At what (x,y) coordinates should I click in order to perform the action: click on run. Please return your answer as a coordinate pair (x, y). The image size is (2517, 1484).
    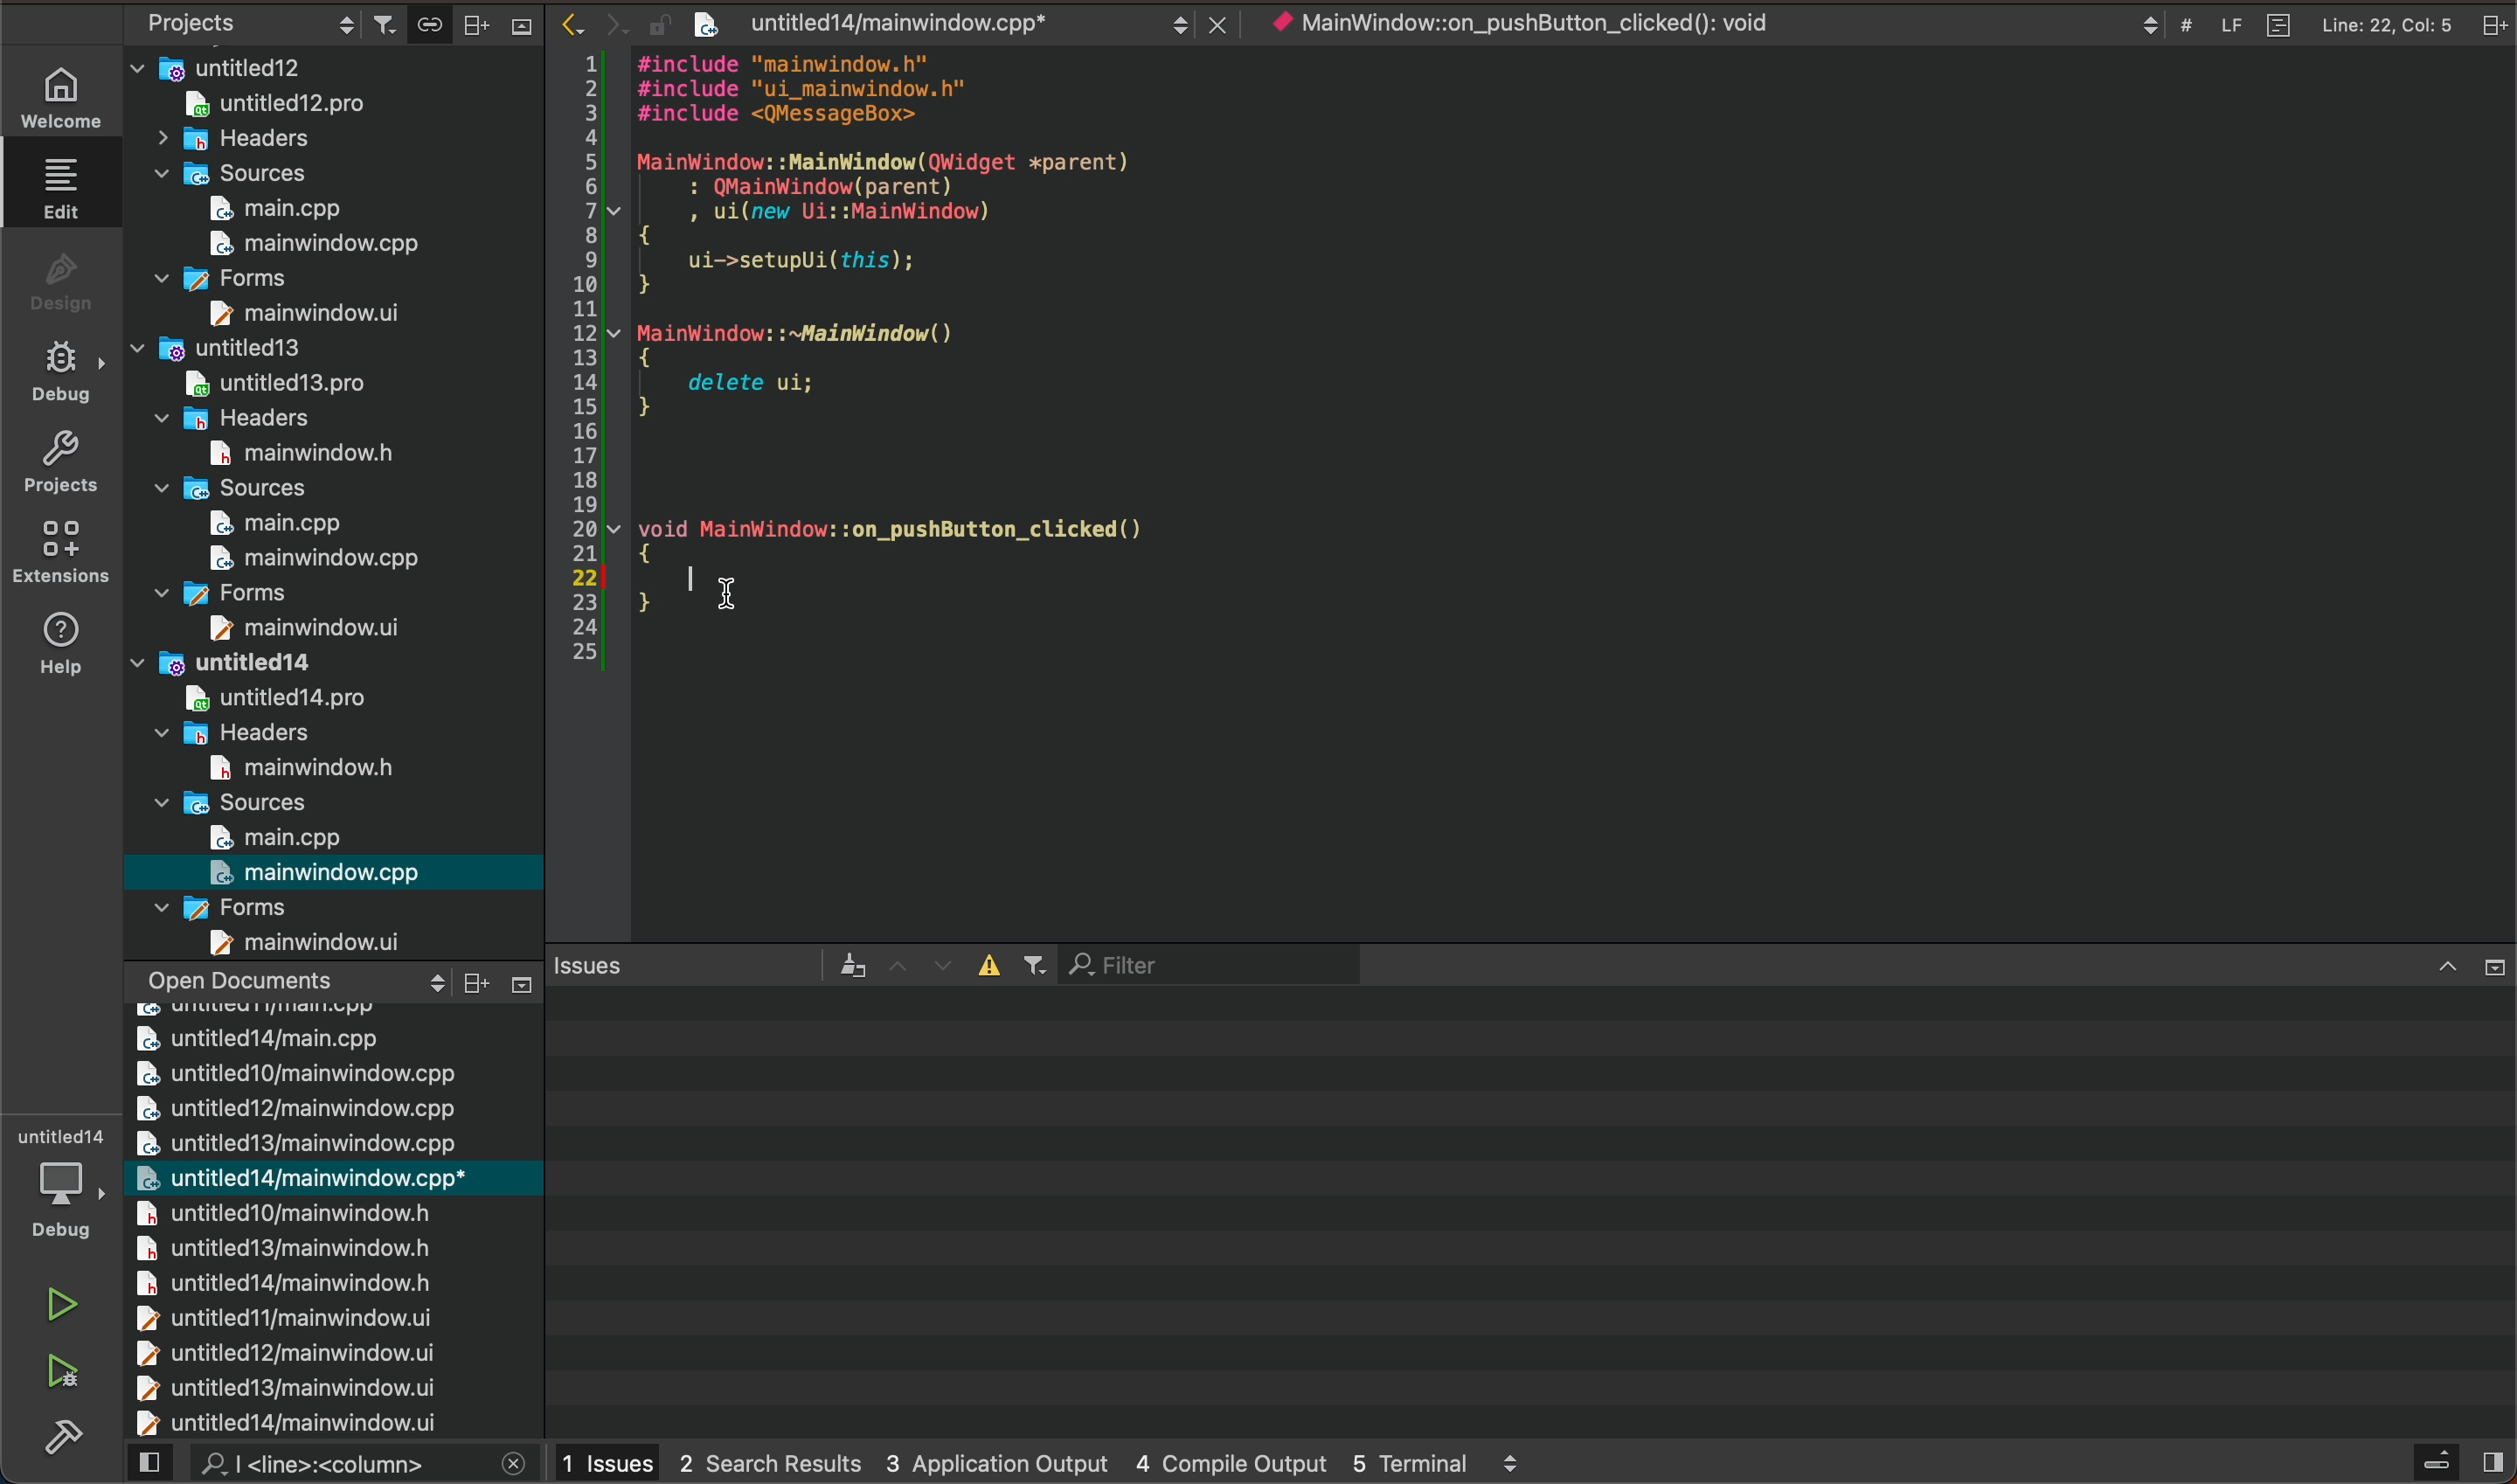
    Looking at the image, I should click on (59, 1304).